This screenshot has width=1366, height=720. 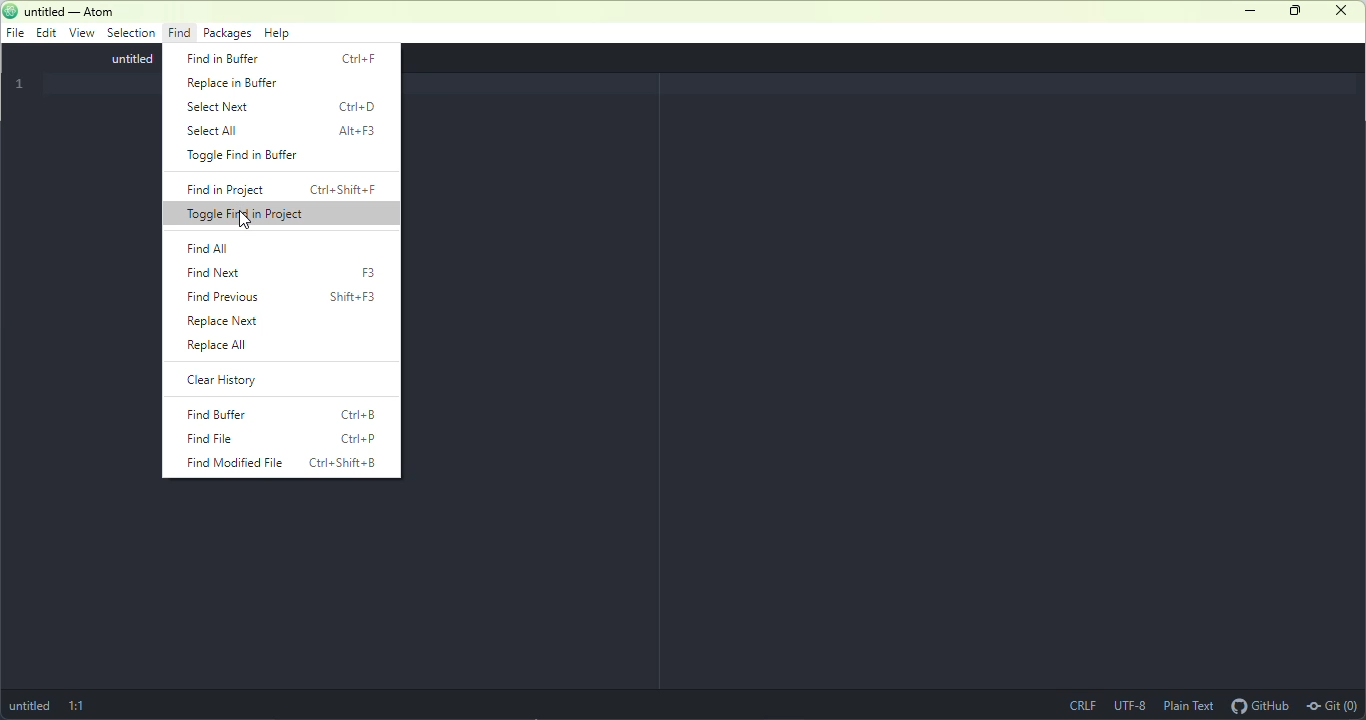 What do you see at coordinates (246, 221) in the screenshot?
I see `cursor` at bounding box center [246, 221].